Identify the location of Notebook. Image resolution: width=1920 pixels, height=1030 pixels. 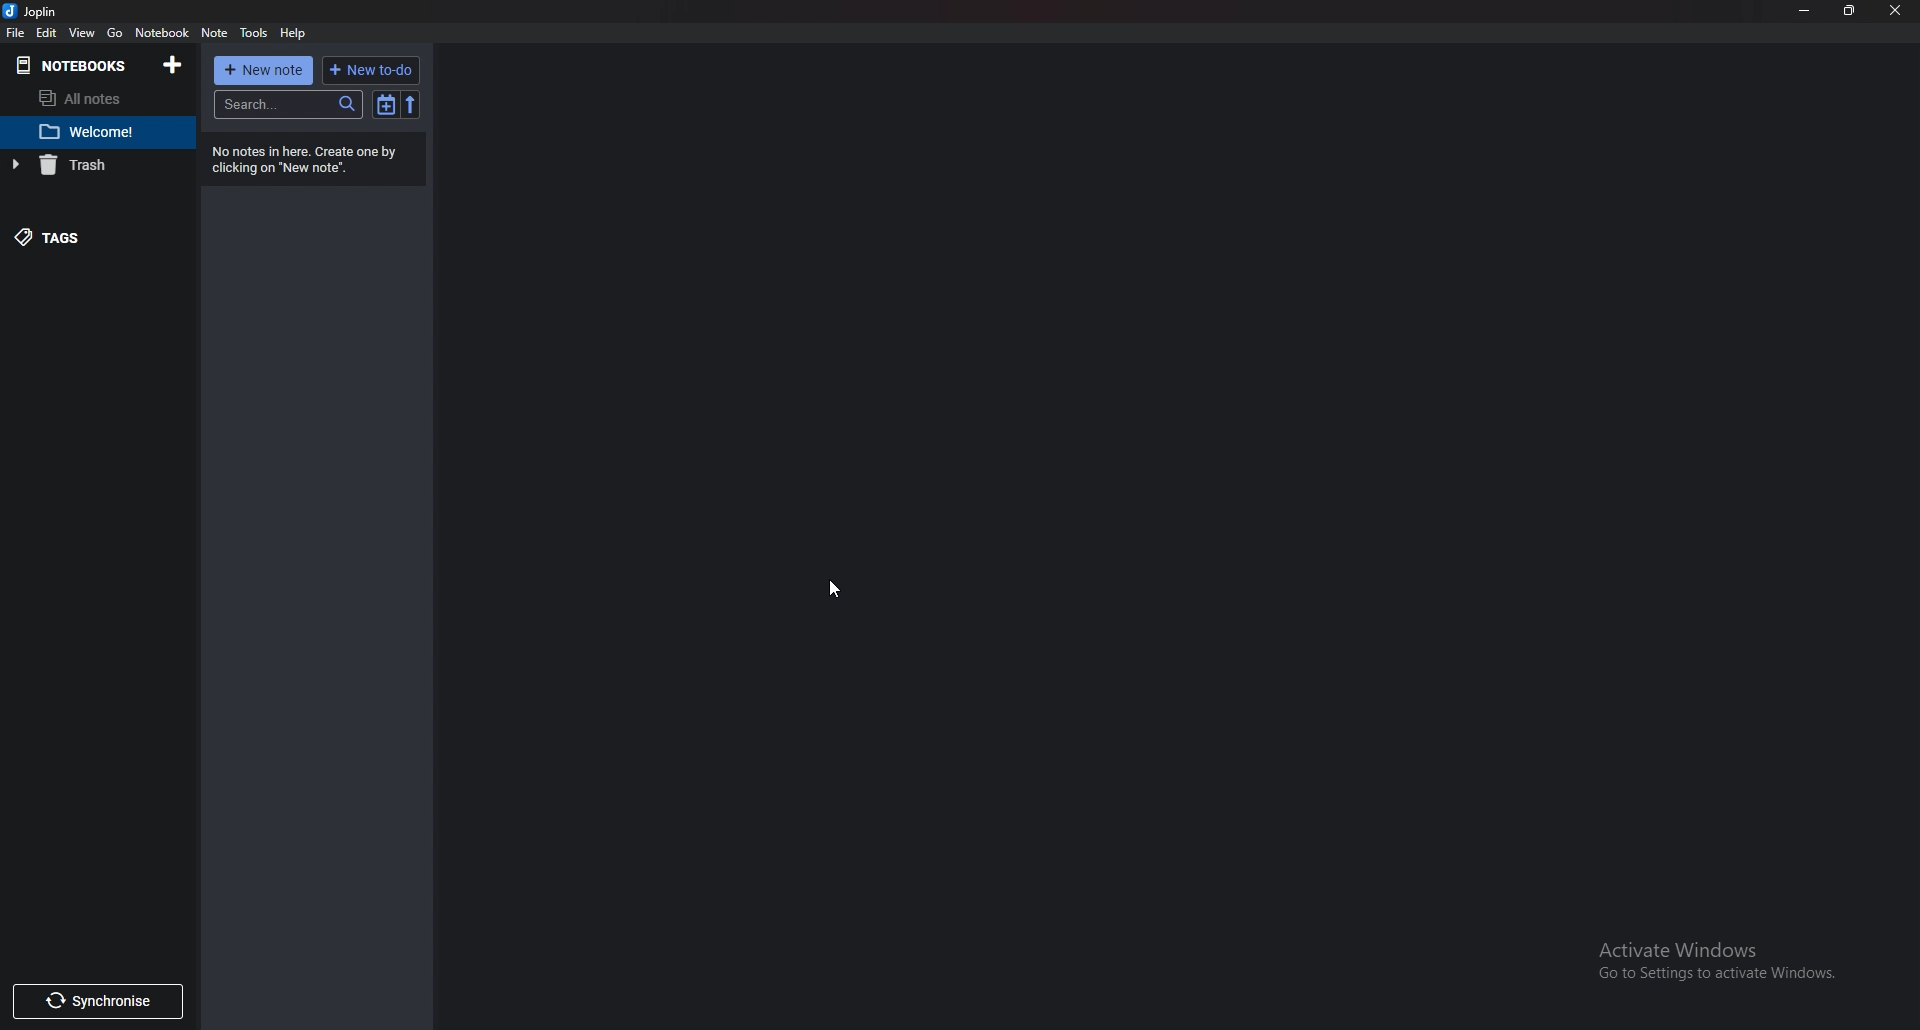
(161, 32).